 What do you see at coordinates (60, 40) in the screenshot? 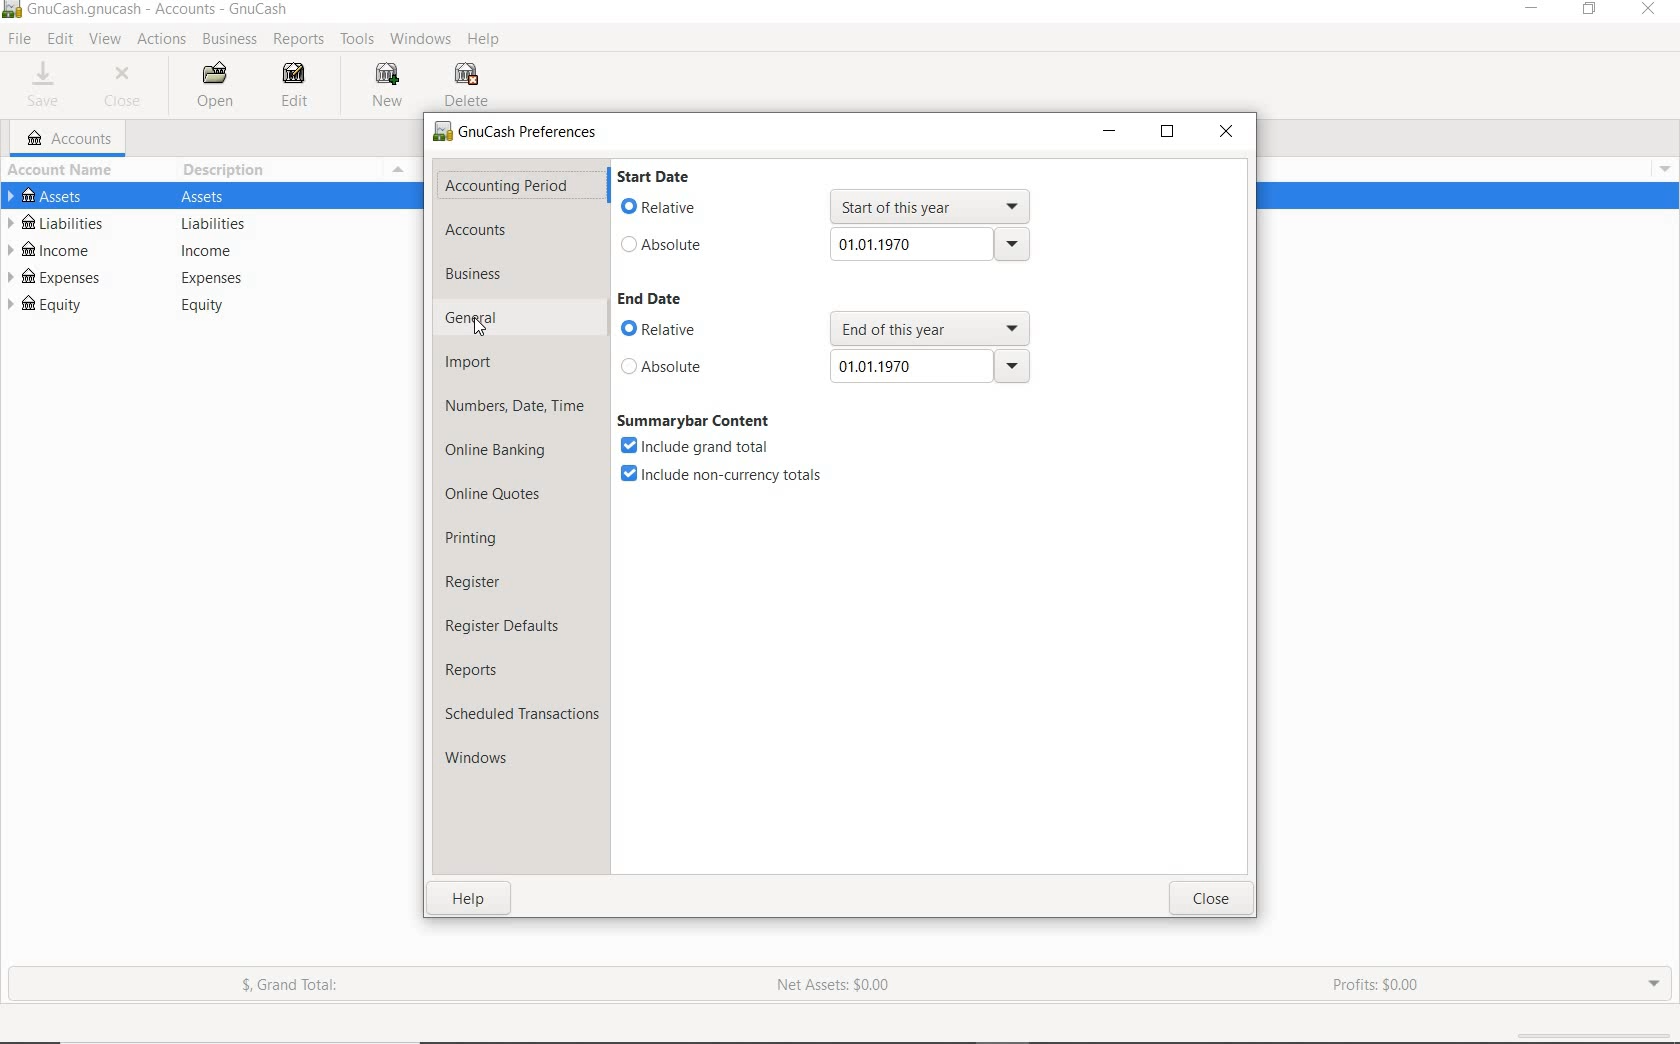
I see `EDIT` at bounding box center [60, 40].